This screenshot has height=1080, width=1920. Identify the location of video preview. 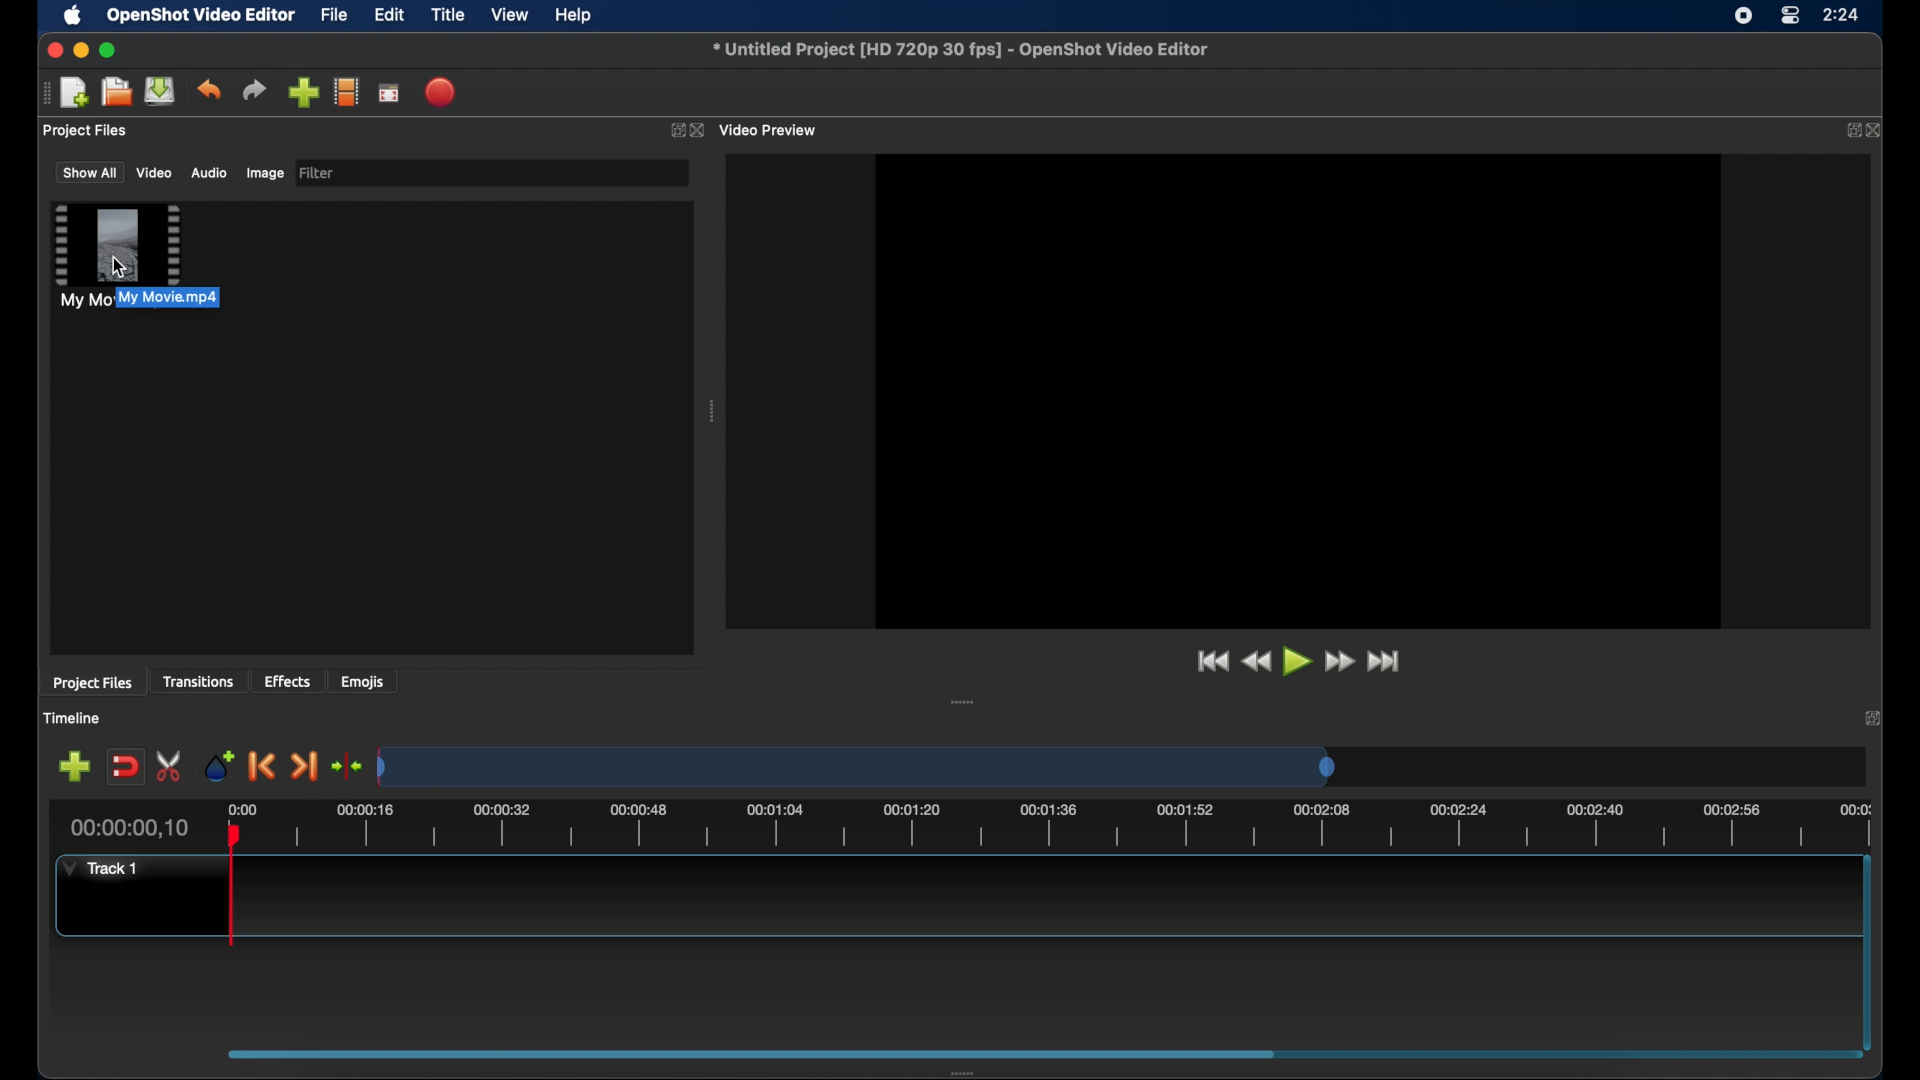
(770, 129).